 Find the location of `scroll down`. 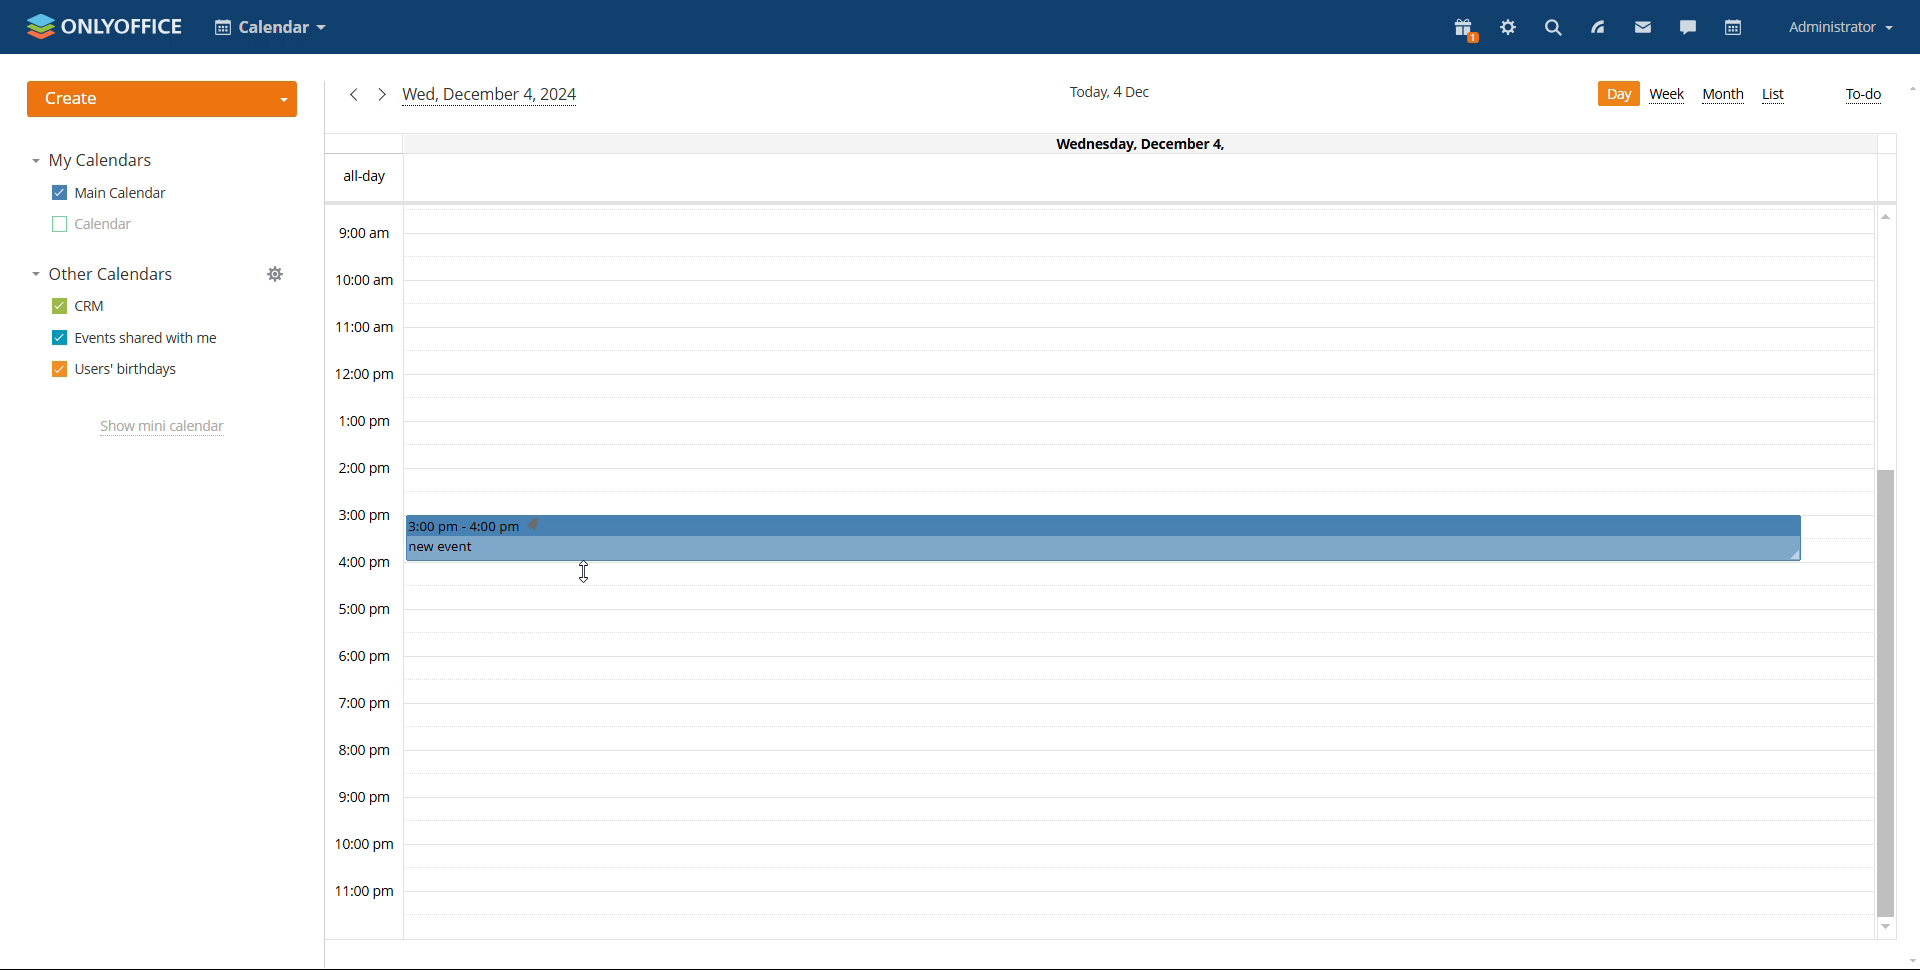

scroll down is located at coordinates (1886, 931).